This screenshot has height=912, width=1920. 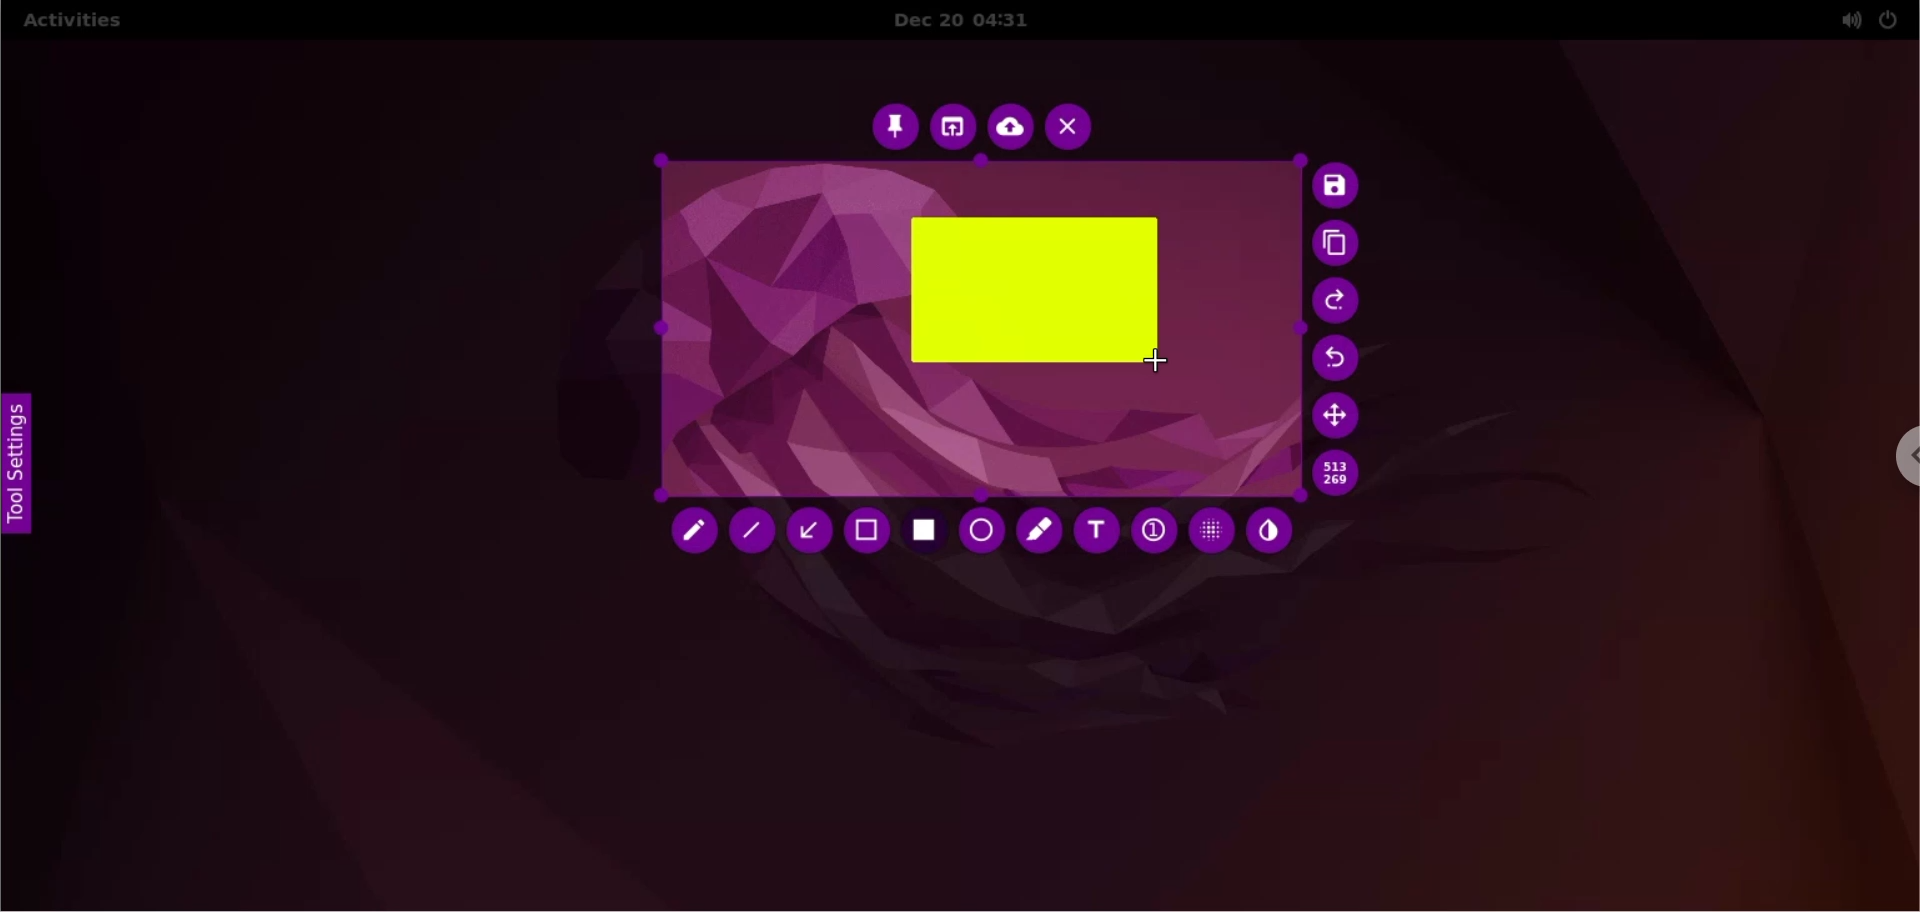 What do you see at coordinates (687, 532) in the screenshot?
I see `pencil tool` at bounding box center [687, 532].